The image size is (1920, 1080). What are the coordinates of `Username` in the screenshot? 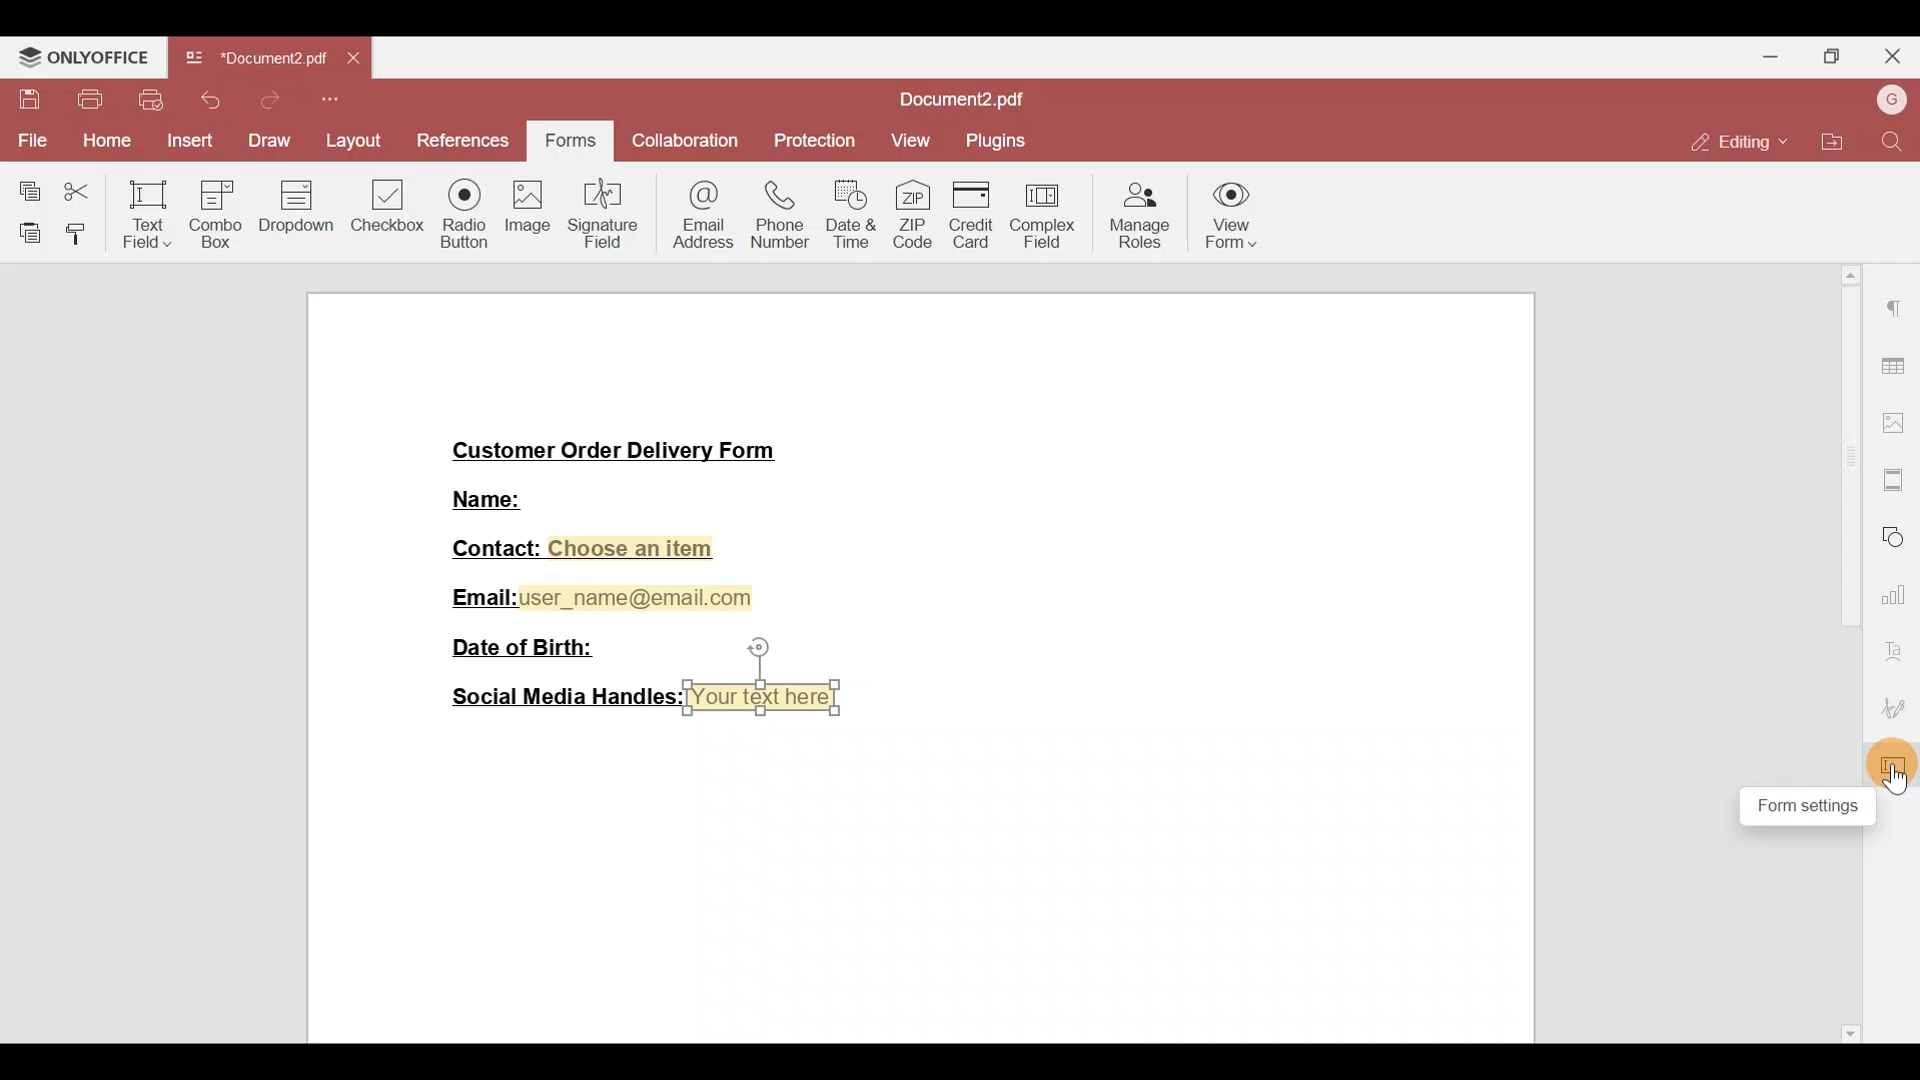 It's located at (1889, 101).